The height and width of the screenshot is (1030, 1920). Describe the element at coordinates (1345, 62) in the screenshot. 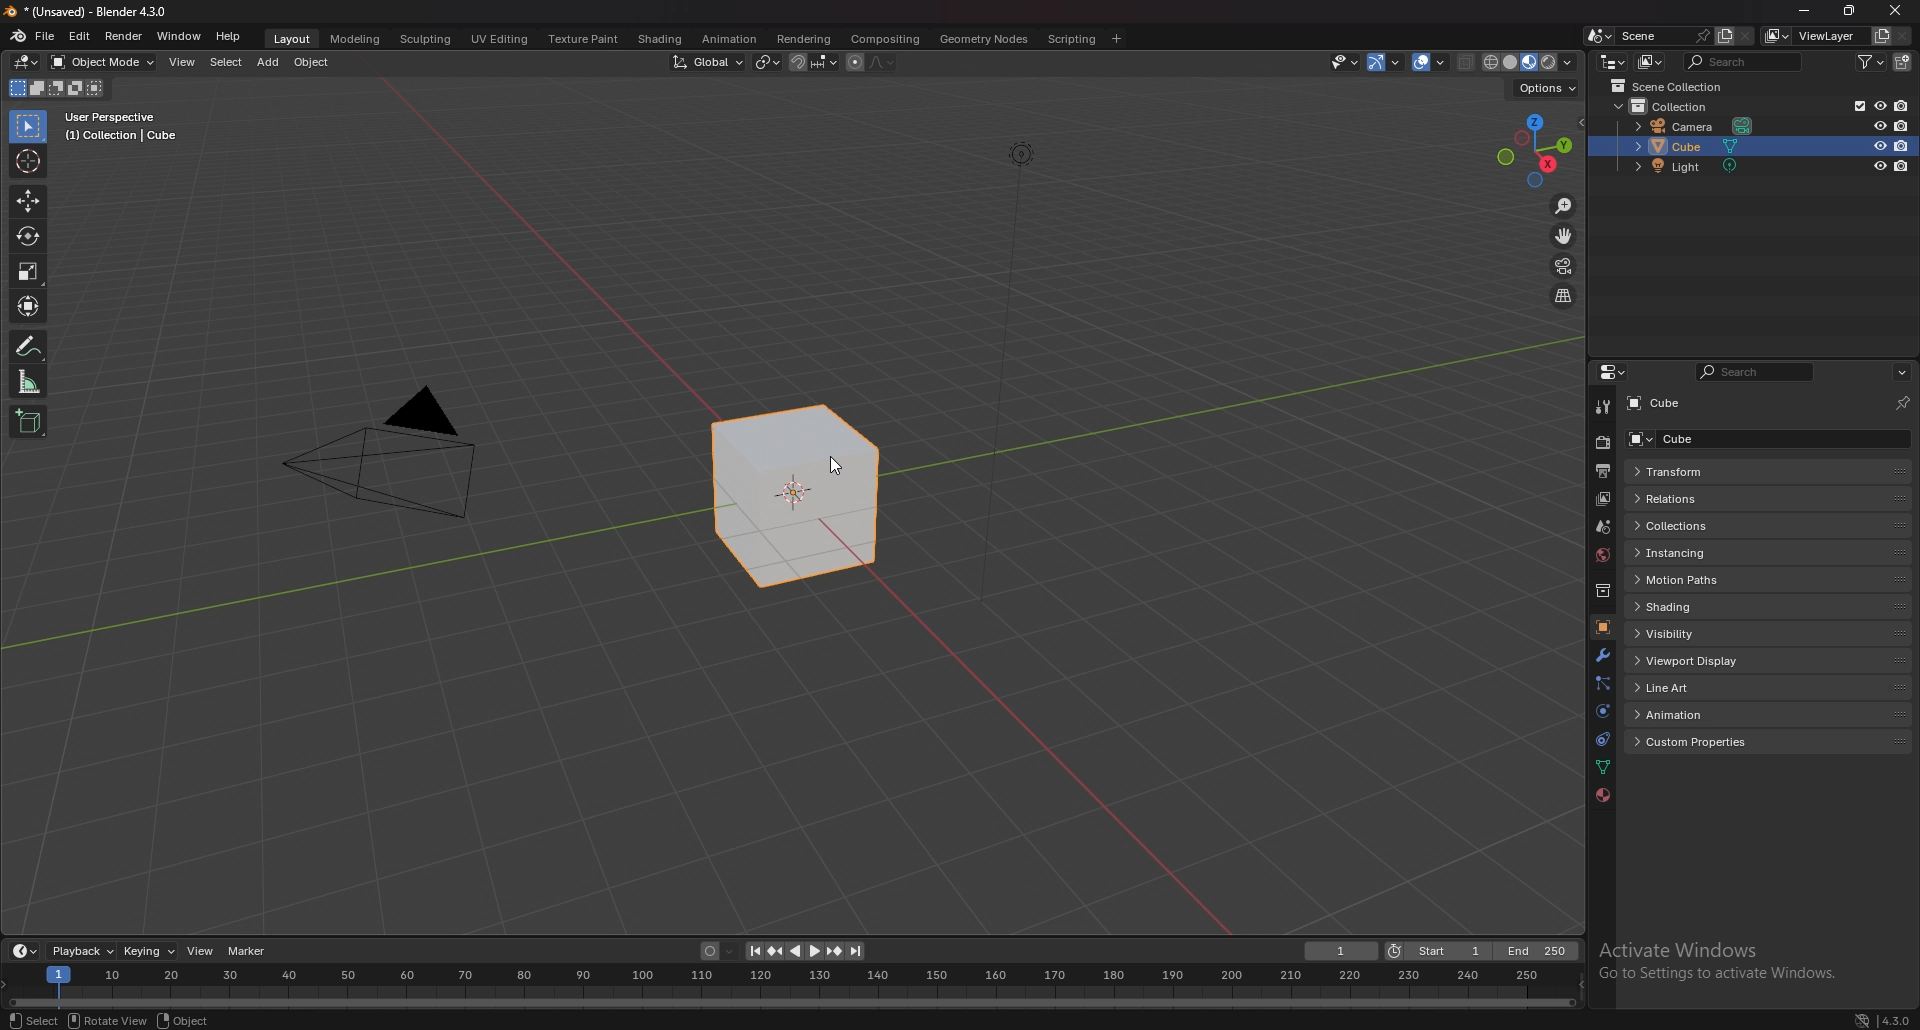

I see `selectibility and visibility` at that location.